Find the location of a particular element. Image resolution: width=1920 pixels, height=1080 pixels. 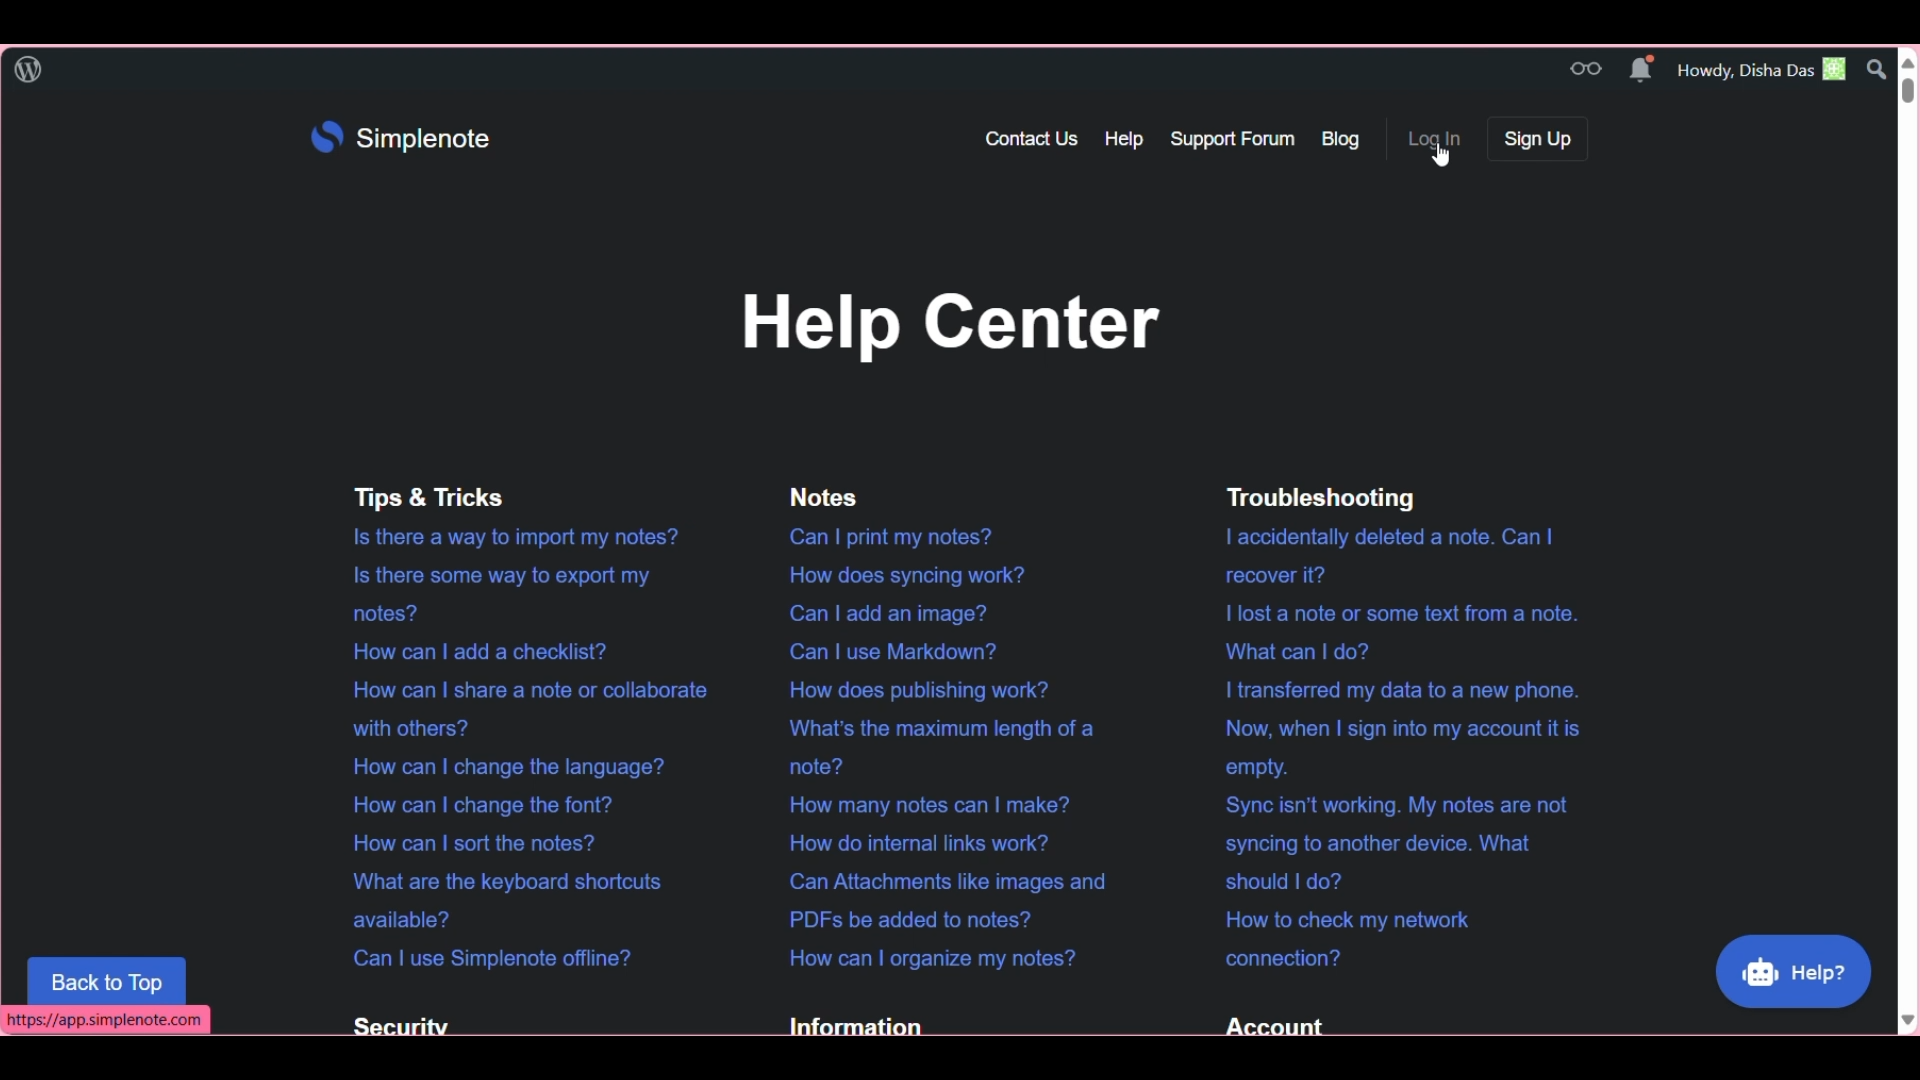

Quick slide to bottom is located at coordinates (1908, 1020).